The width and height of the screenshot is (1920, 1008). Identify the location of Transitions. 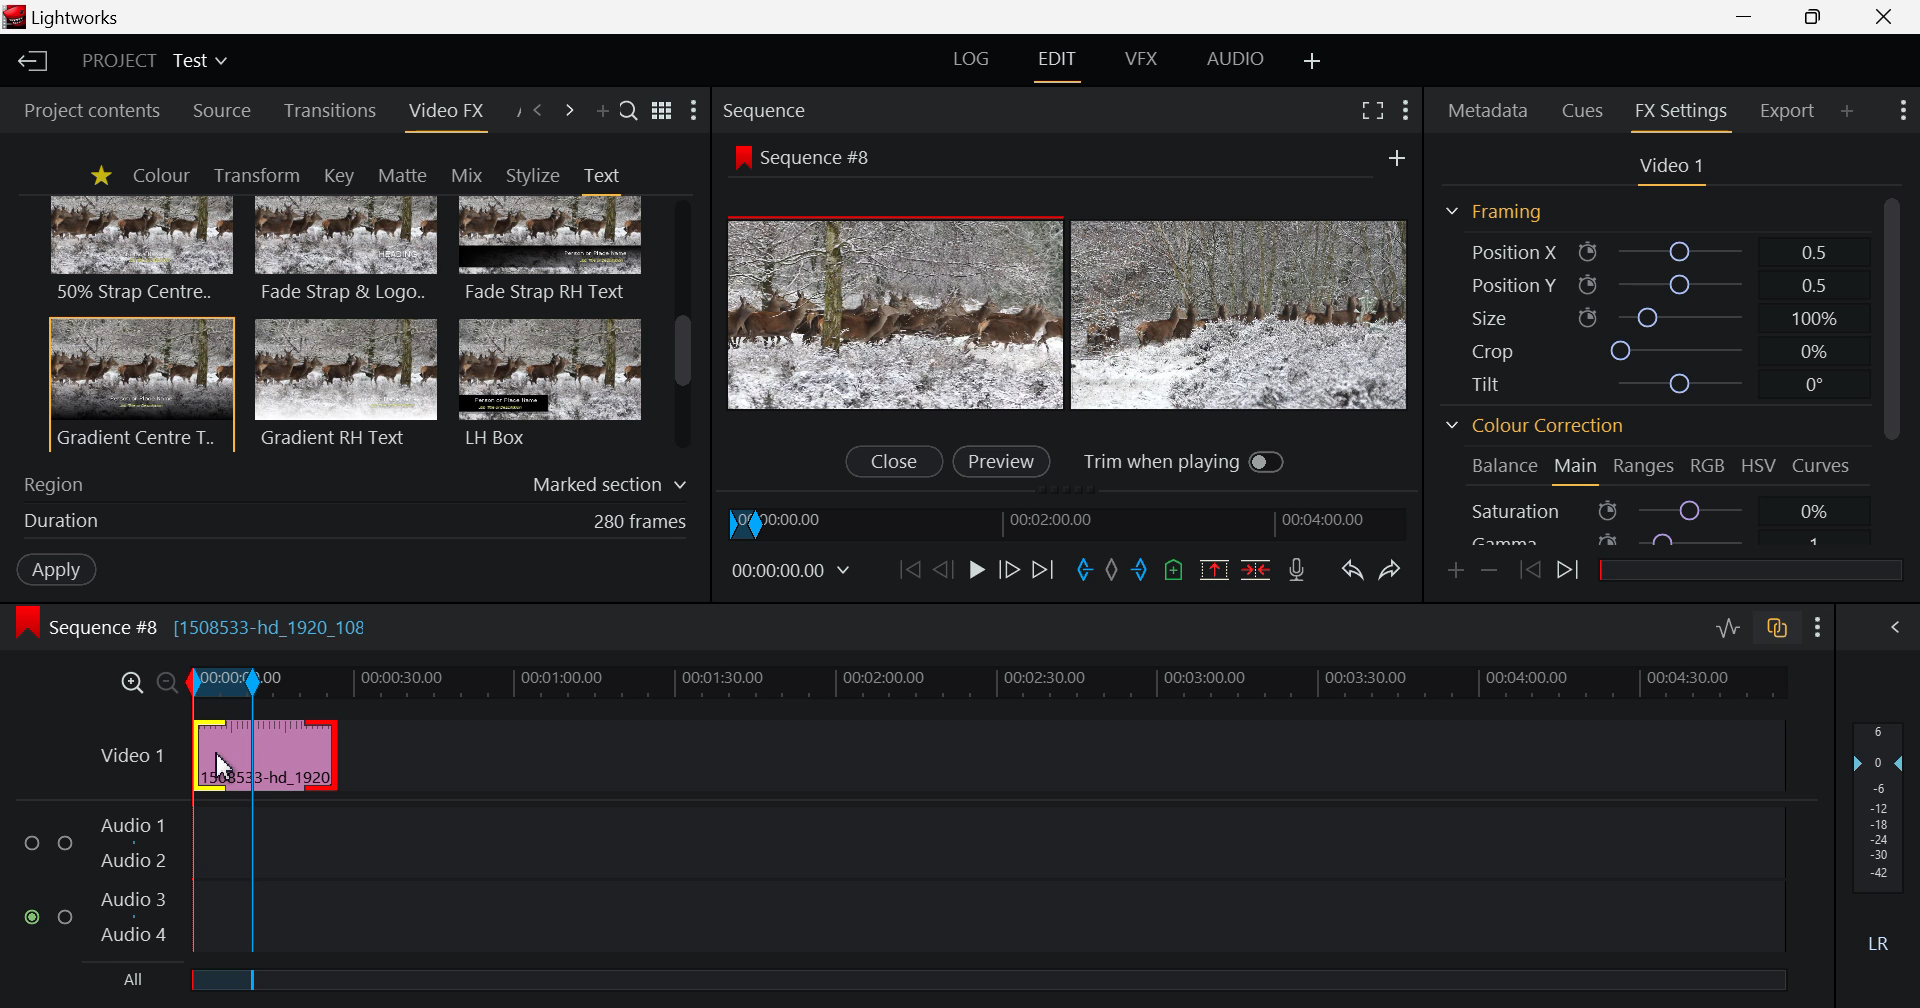
(331, 111).